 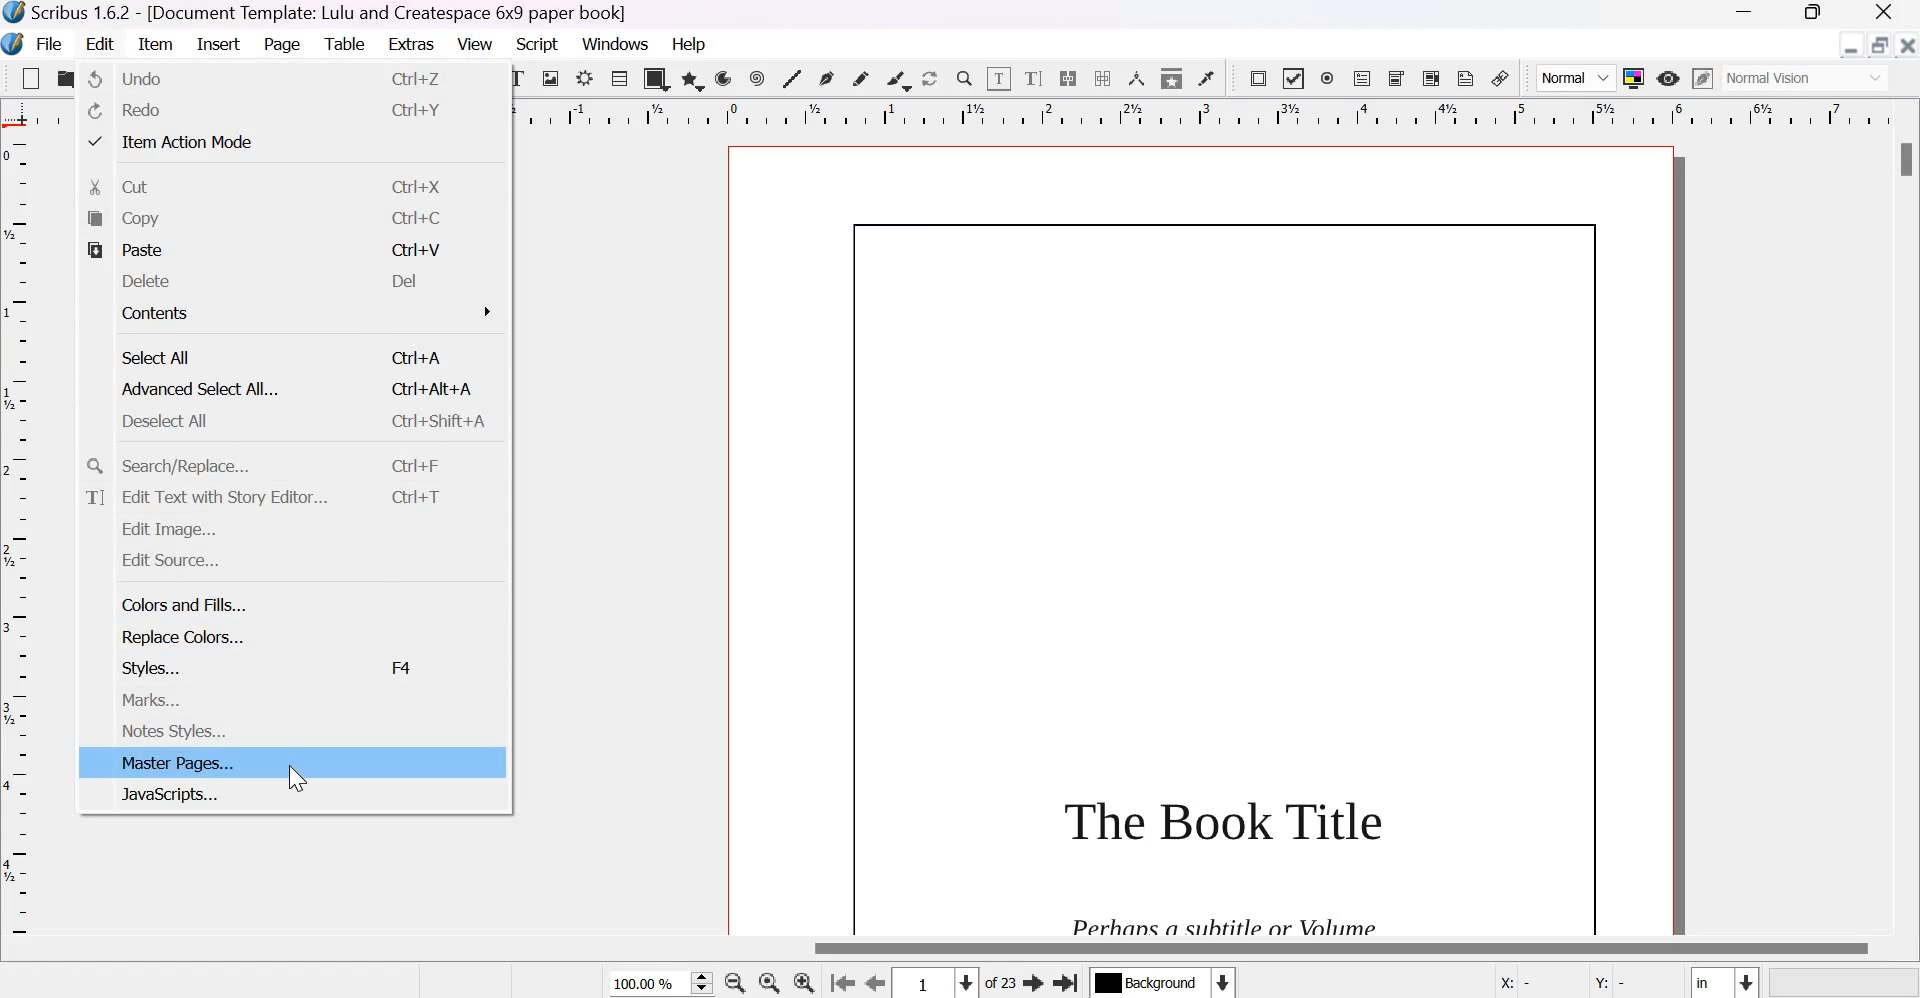 What do you see at coordinates (935, 983) in the screenshot?
I see `Select the current page` at bounding box center [935, 983].